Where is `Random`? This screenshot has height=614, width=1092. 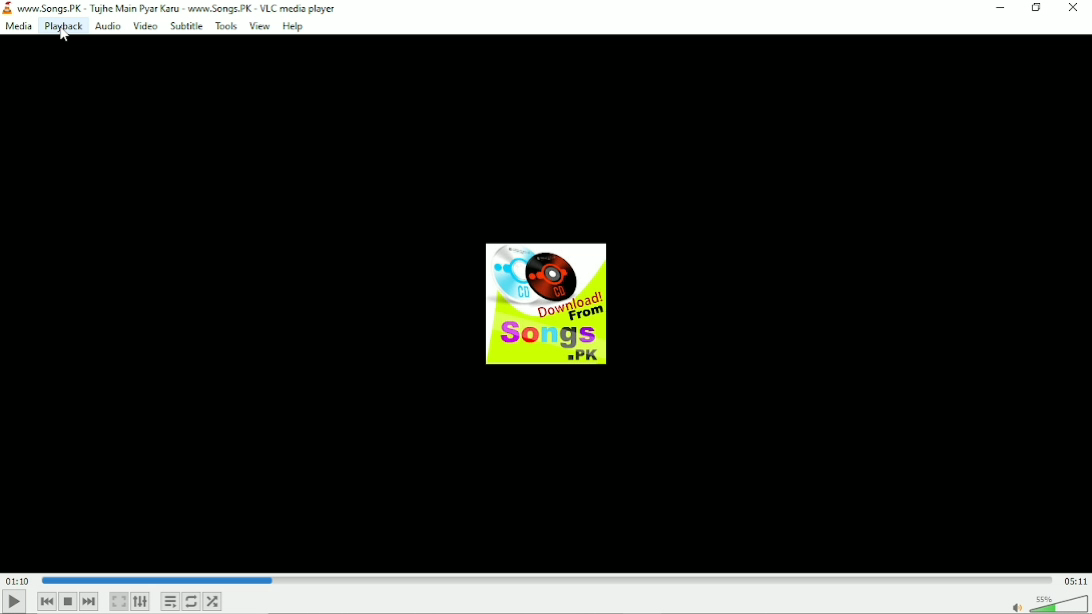 Random is located at coordinates (212, 602).